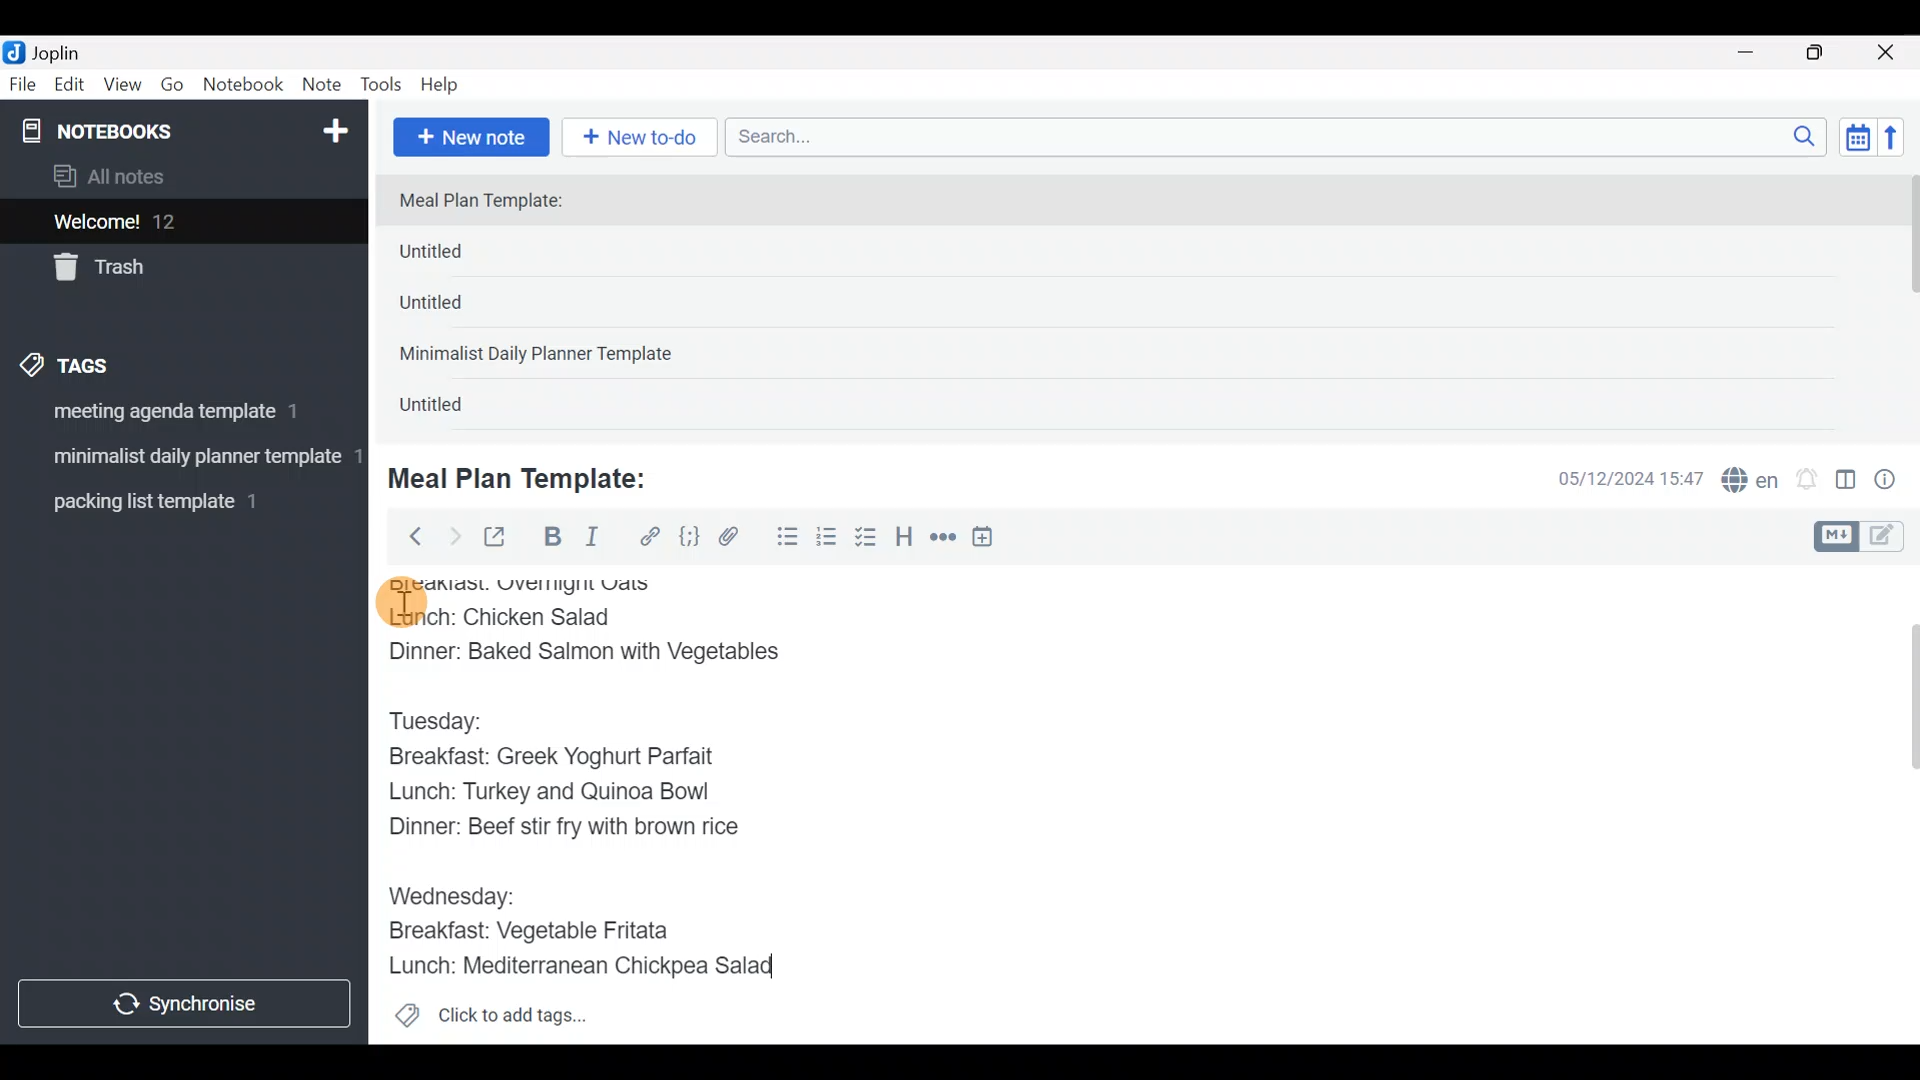 The height and width of the screenshot is (1080, 1920). What do you see at coordinates (555, 791) in the screenshot?
I see `Lunch: Turkey and Quinoa Bowl` at bounding box center [555, 791].